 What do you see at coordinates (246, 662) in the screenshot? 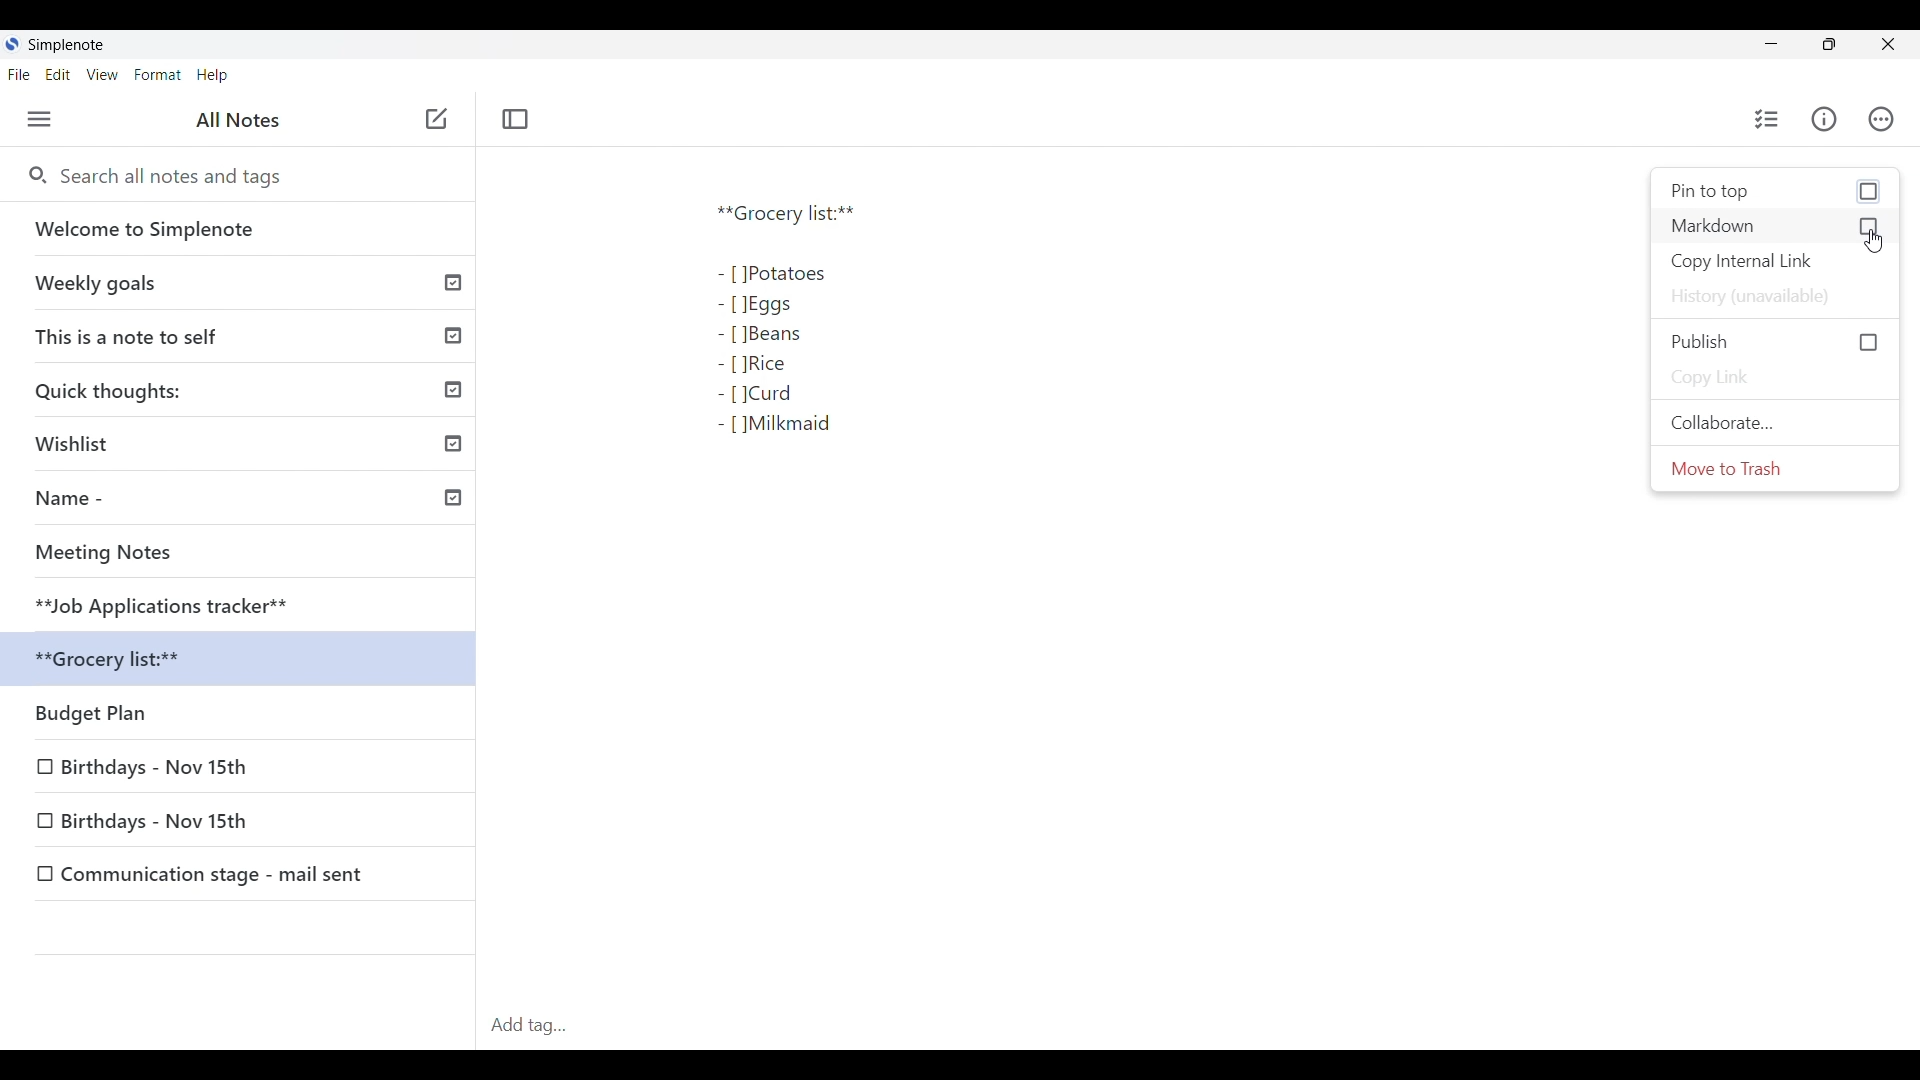
I see `**Grocery list:**` at bounding box center [246, 662].